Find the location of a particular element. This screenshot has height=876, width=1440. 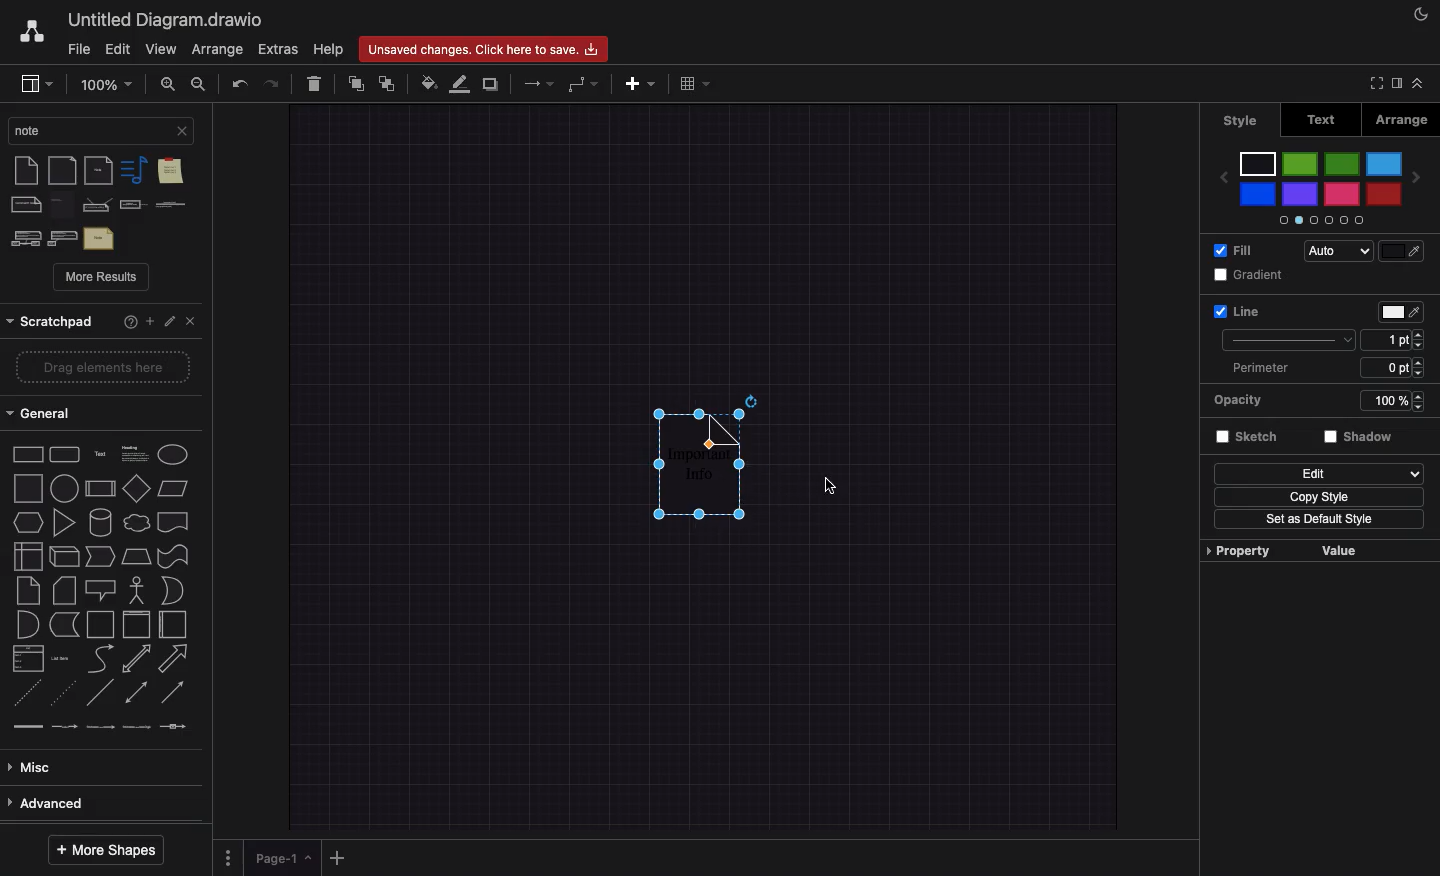

note is located at coordinates (132, 170).